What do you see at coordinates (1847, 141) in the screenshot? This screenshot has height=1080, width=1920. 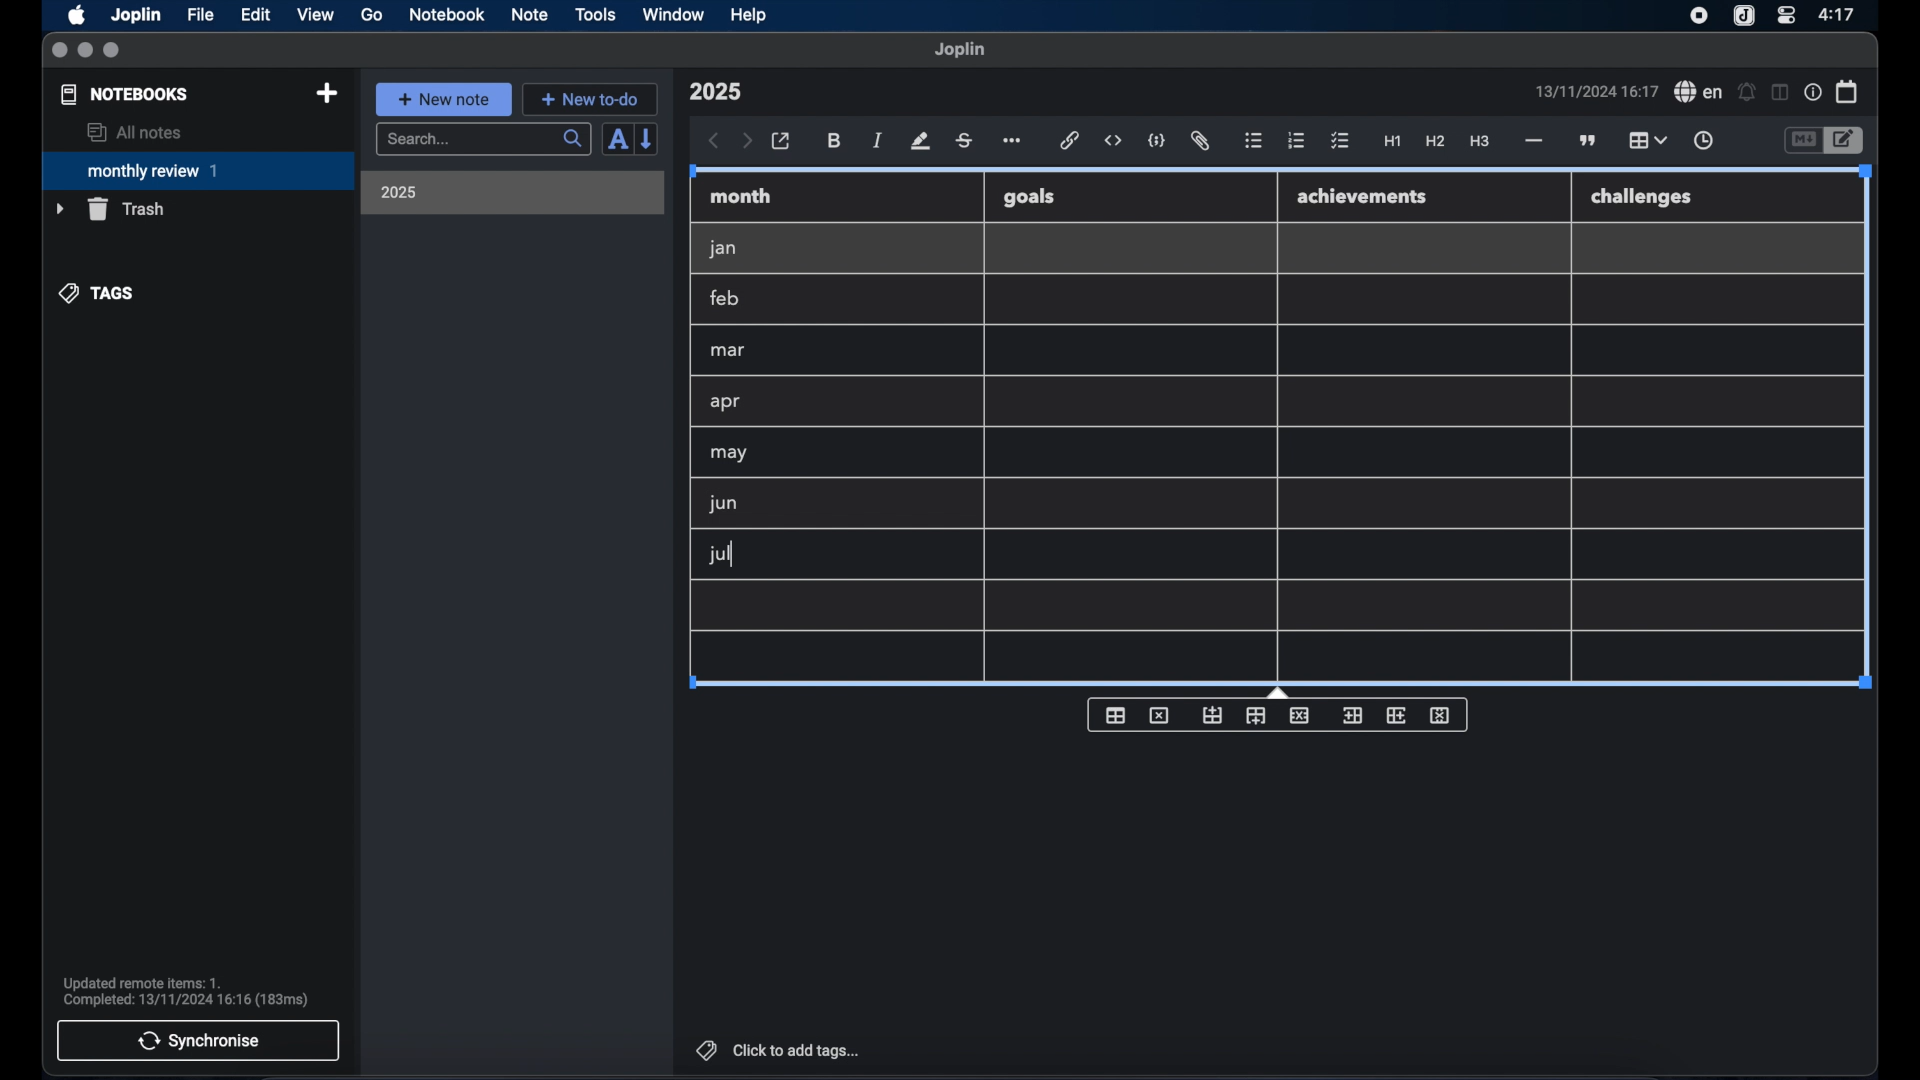 I see `toggle editor` at bounding box center [1847, 141].